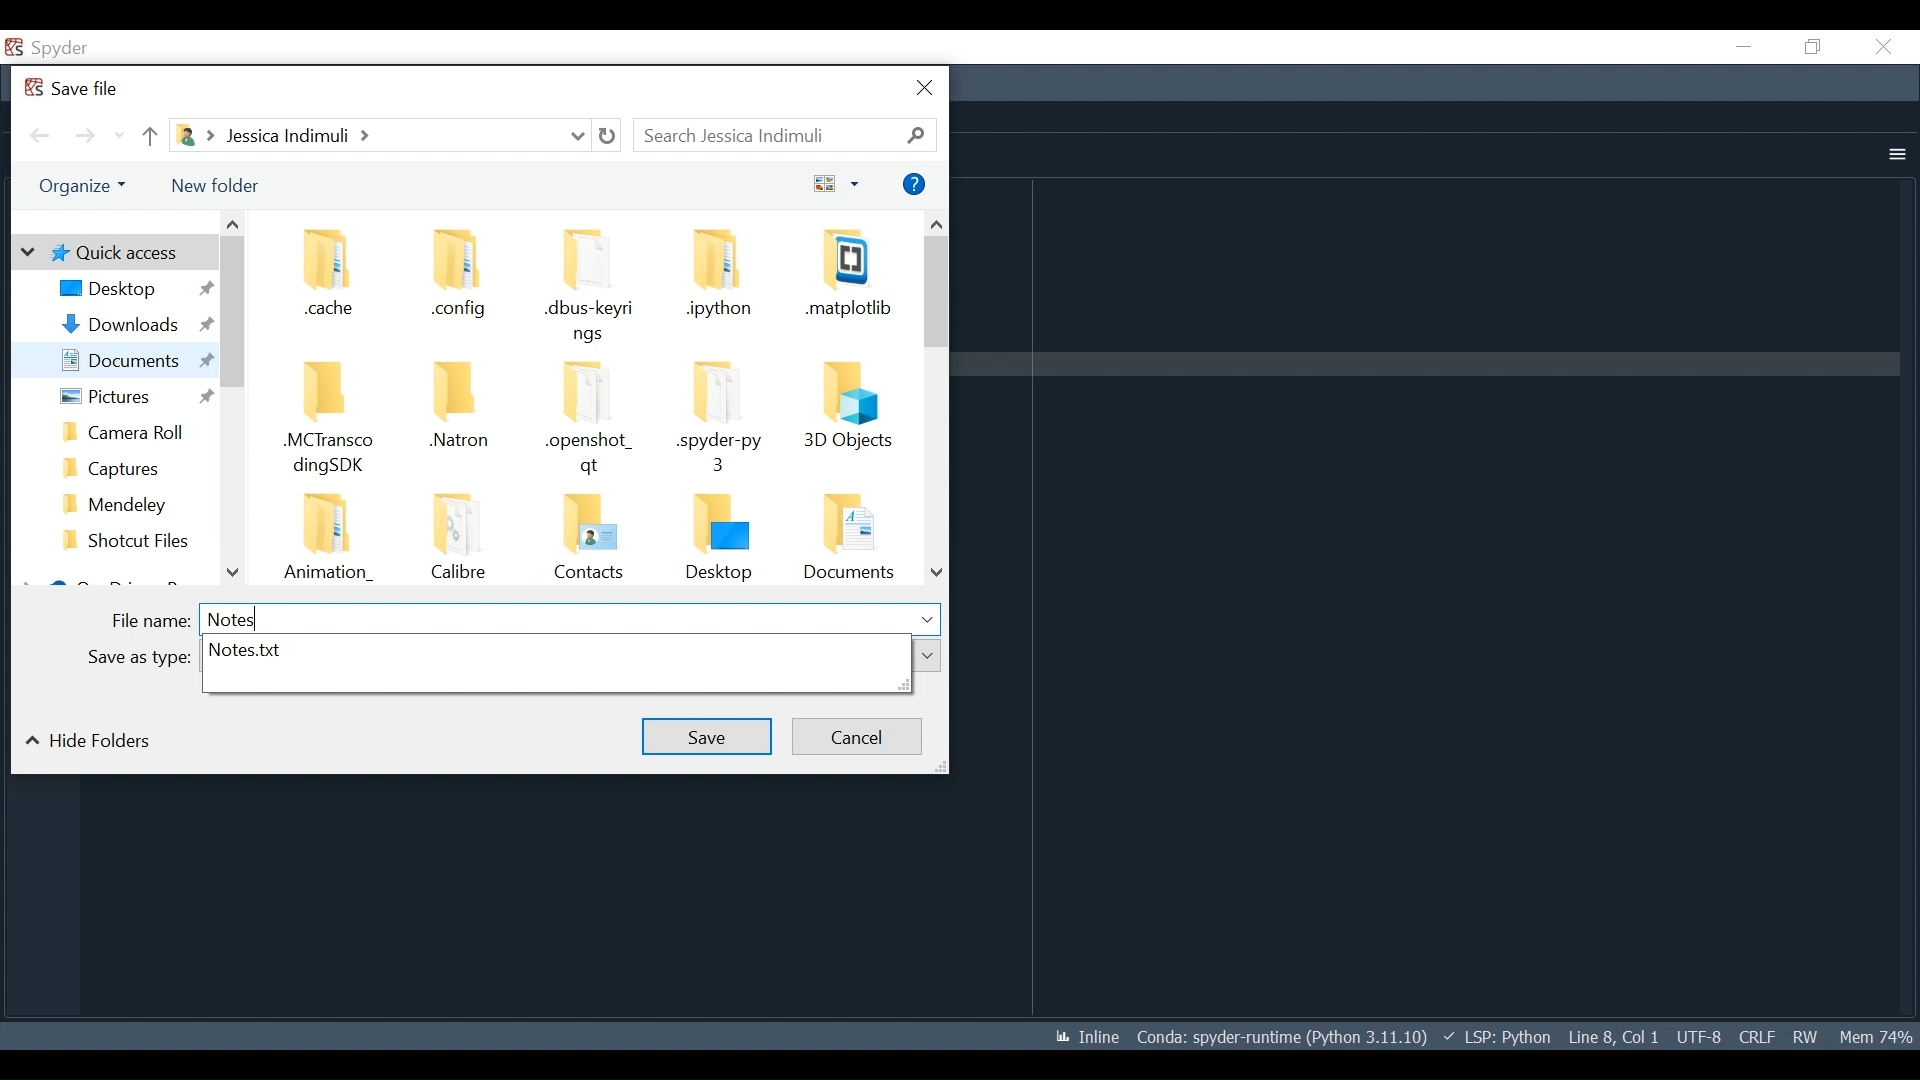  What do you see at coordinates (80, 186) in the screenshot?
I see `Organize` at bounding box center [80, 186].